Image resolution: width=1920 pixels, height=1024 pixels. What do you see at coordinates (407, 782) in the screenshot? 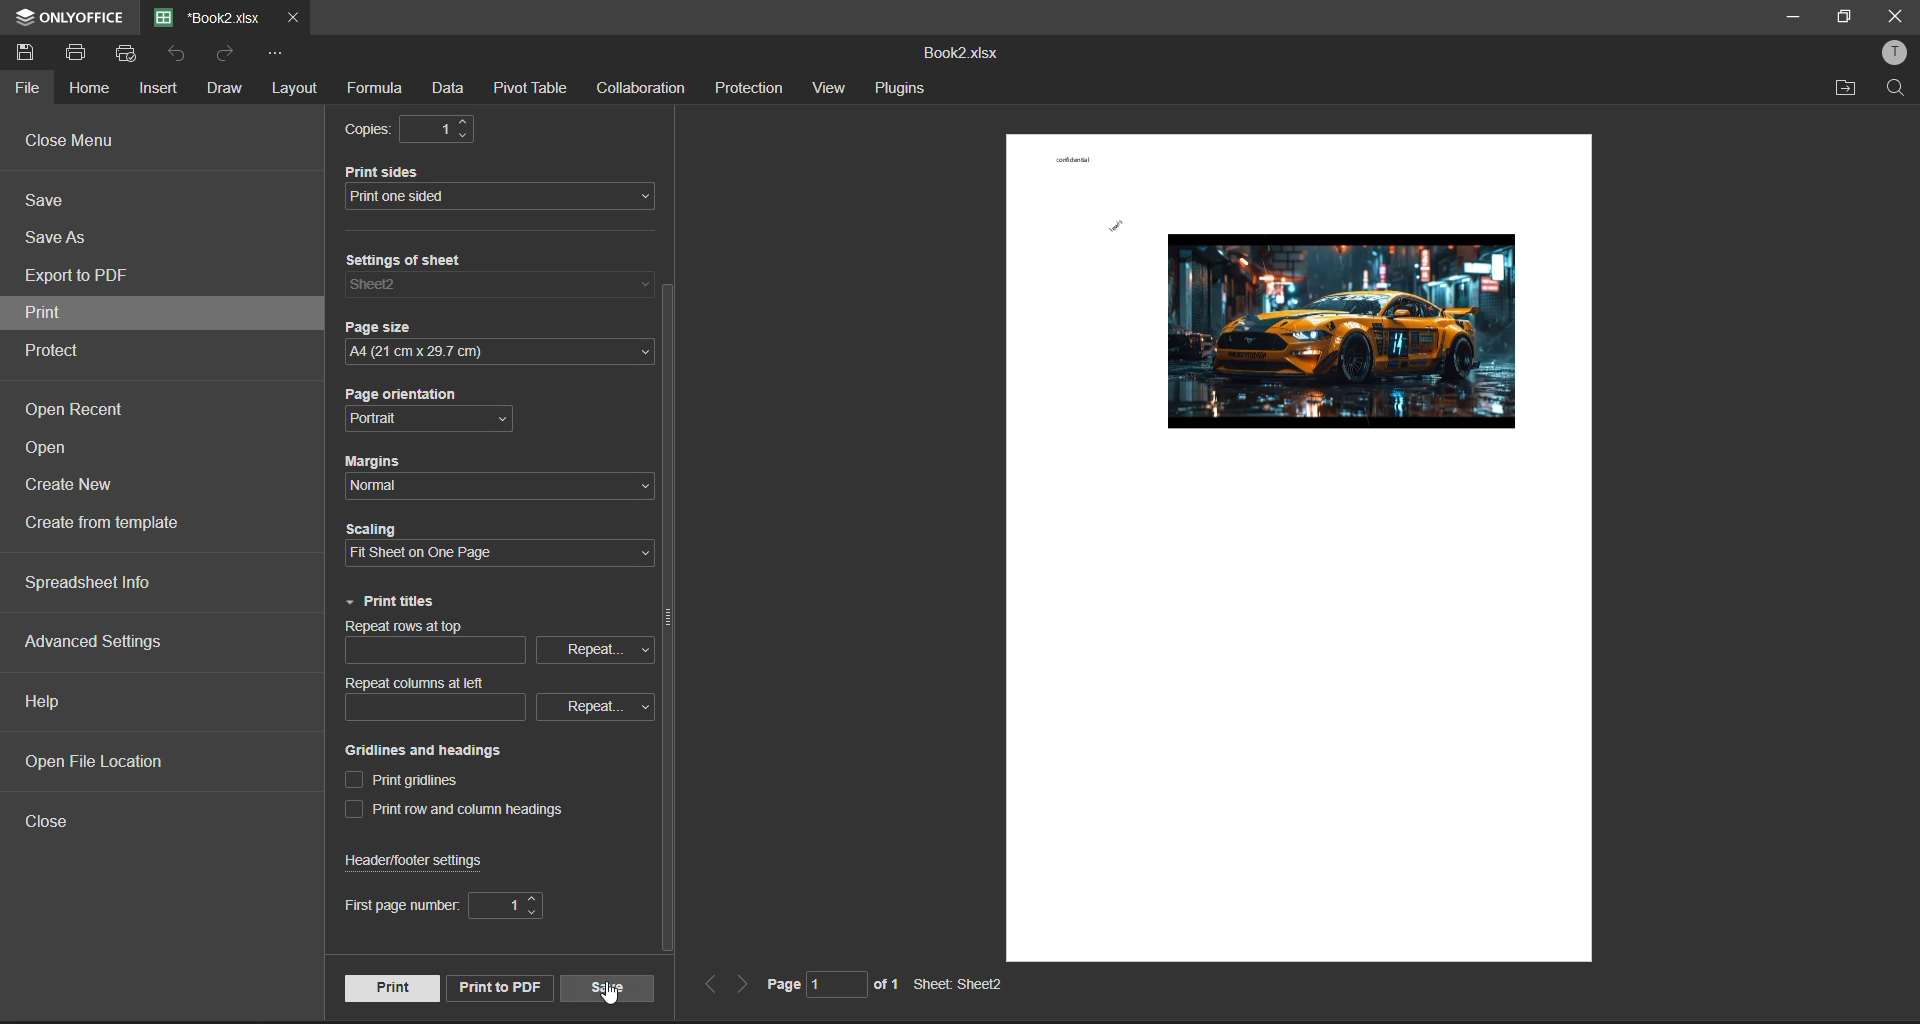
I see `print gridlines` at bounding box center [407, 782].